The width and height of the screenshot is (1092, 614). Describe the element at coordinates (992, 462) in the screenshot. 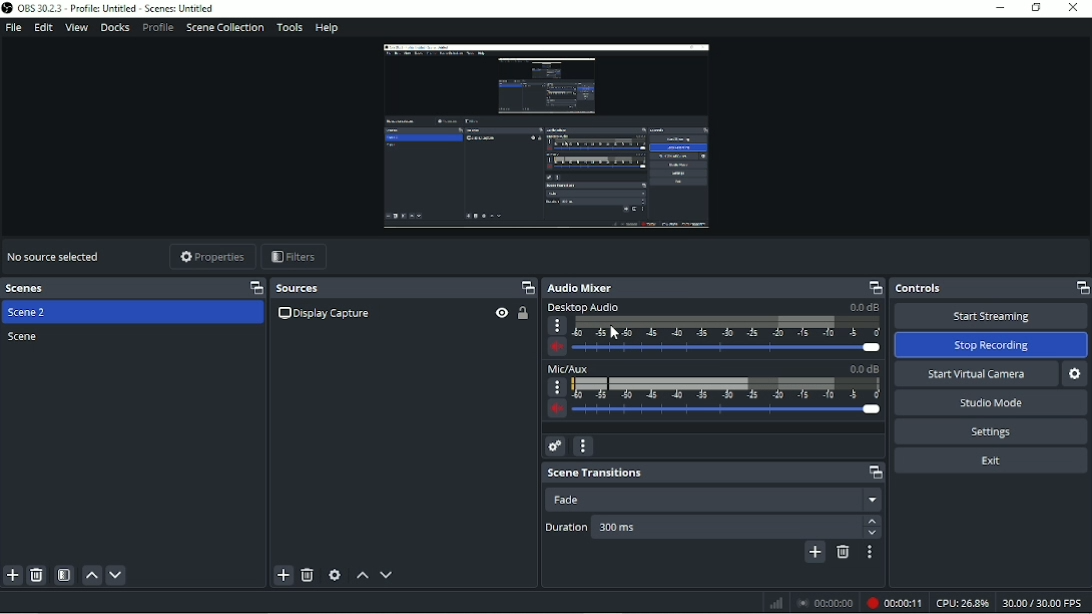

I see `Exit` at that location.